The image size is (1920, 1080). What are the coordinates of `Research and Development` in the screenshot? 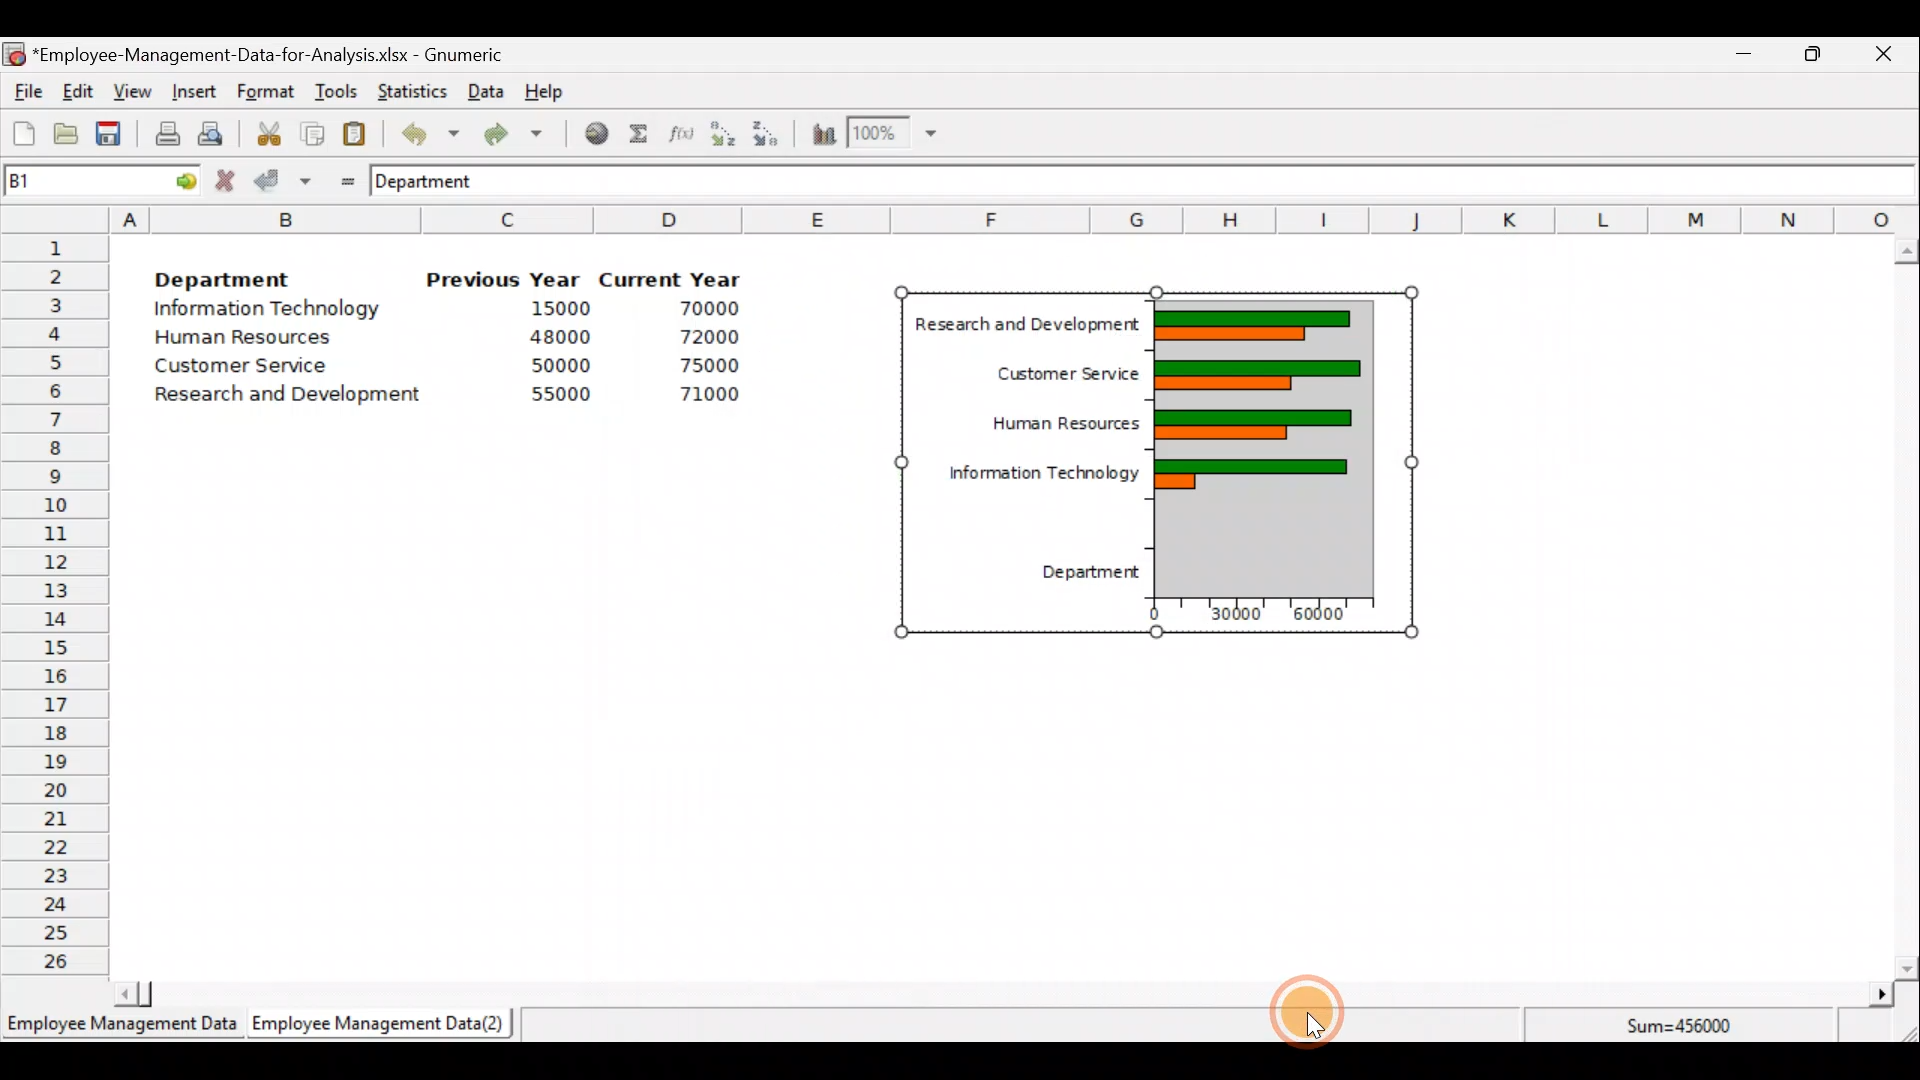 It's located at (295, 397).